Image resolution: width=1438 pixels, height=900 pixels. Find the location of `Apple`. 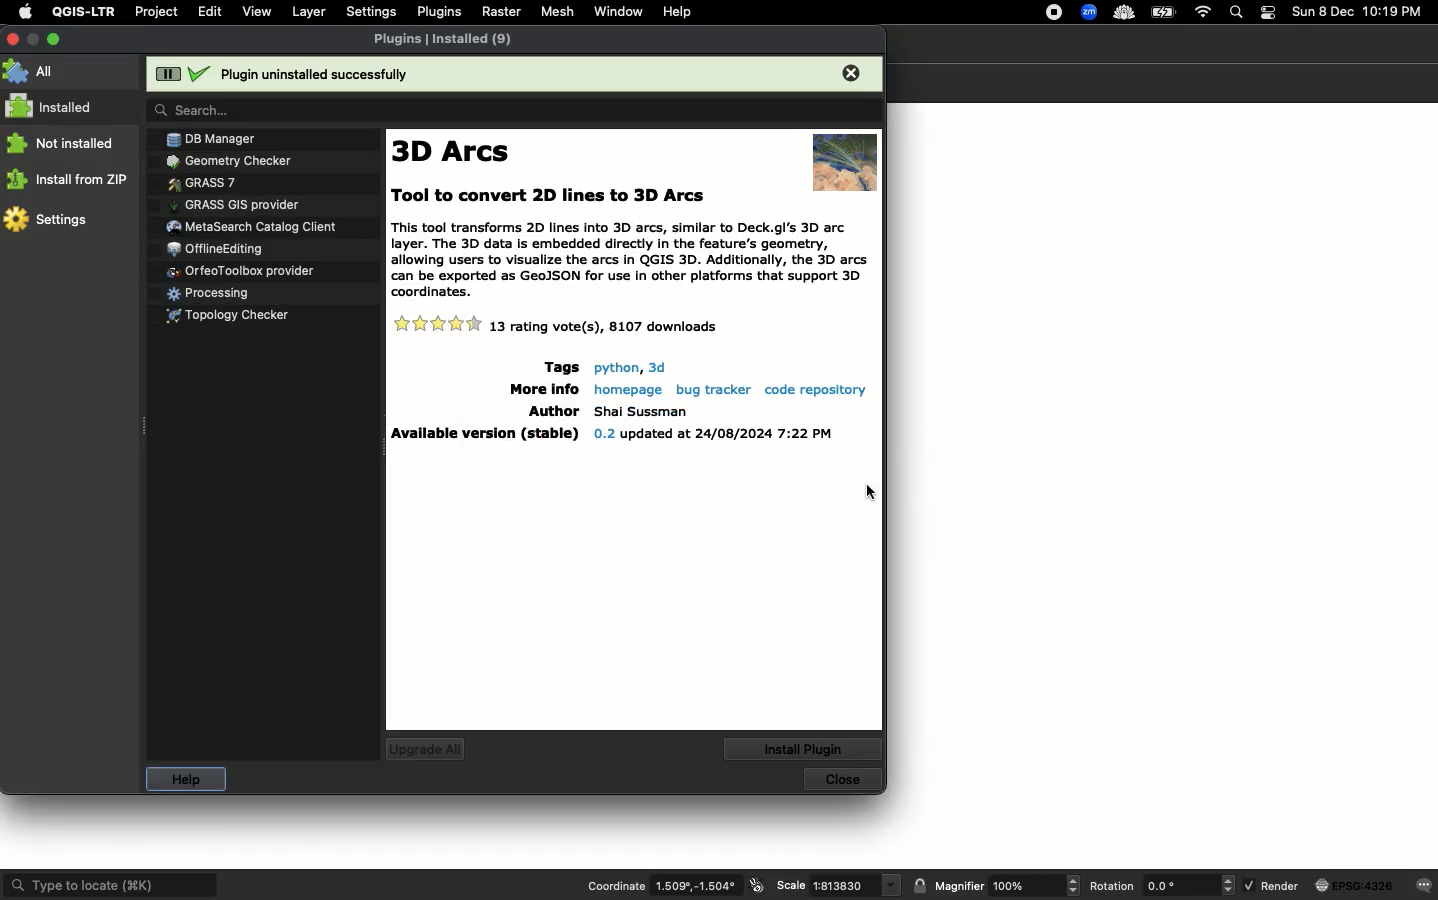

Apple is located at coordinates (25, 10).